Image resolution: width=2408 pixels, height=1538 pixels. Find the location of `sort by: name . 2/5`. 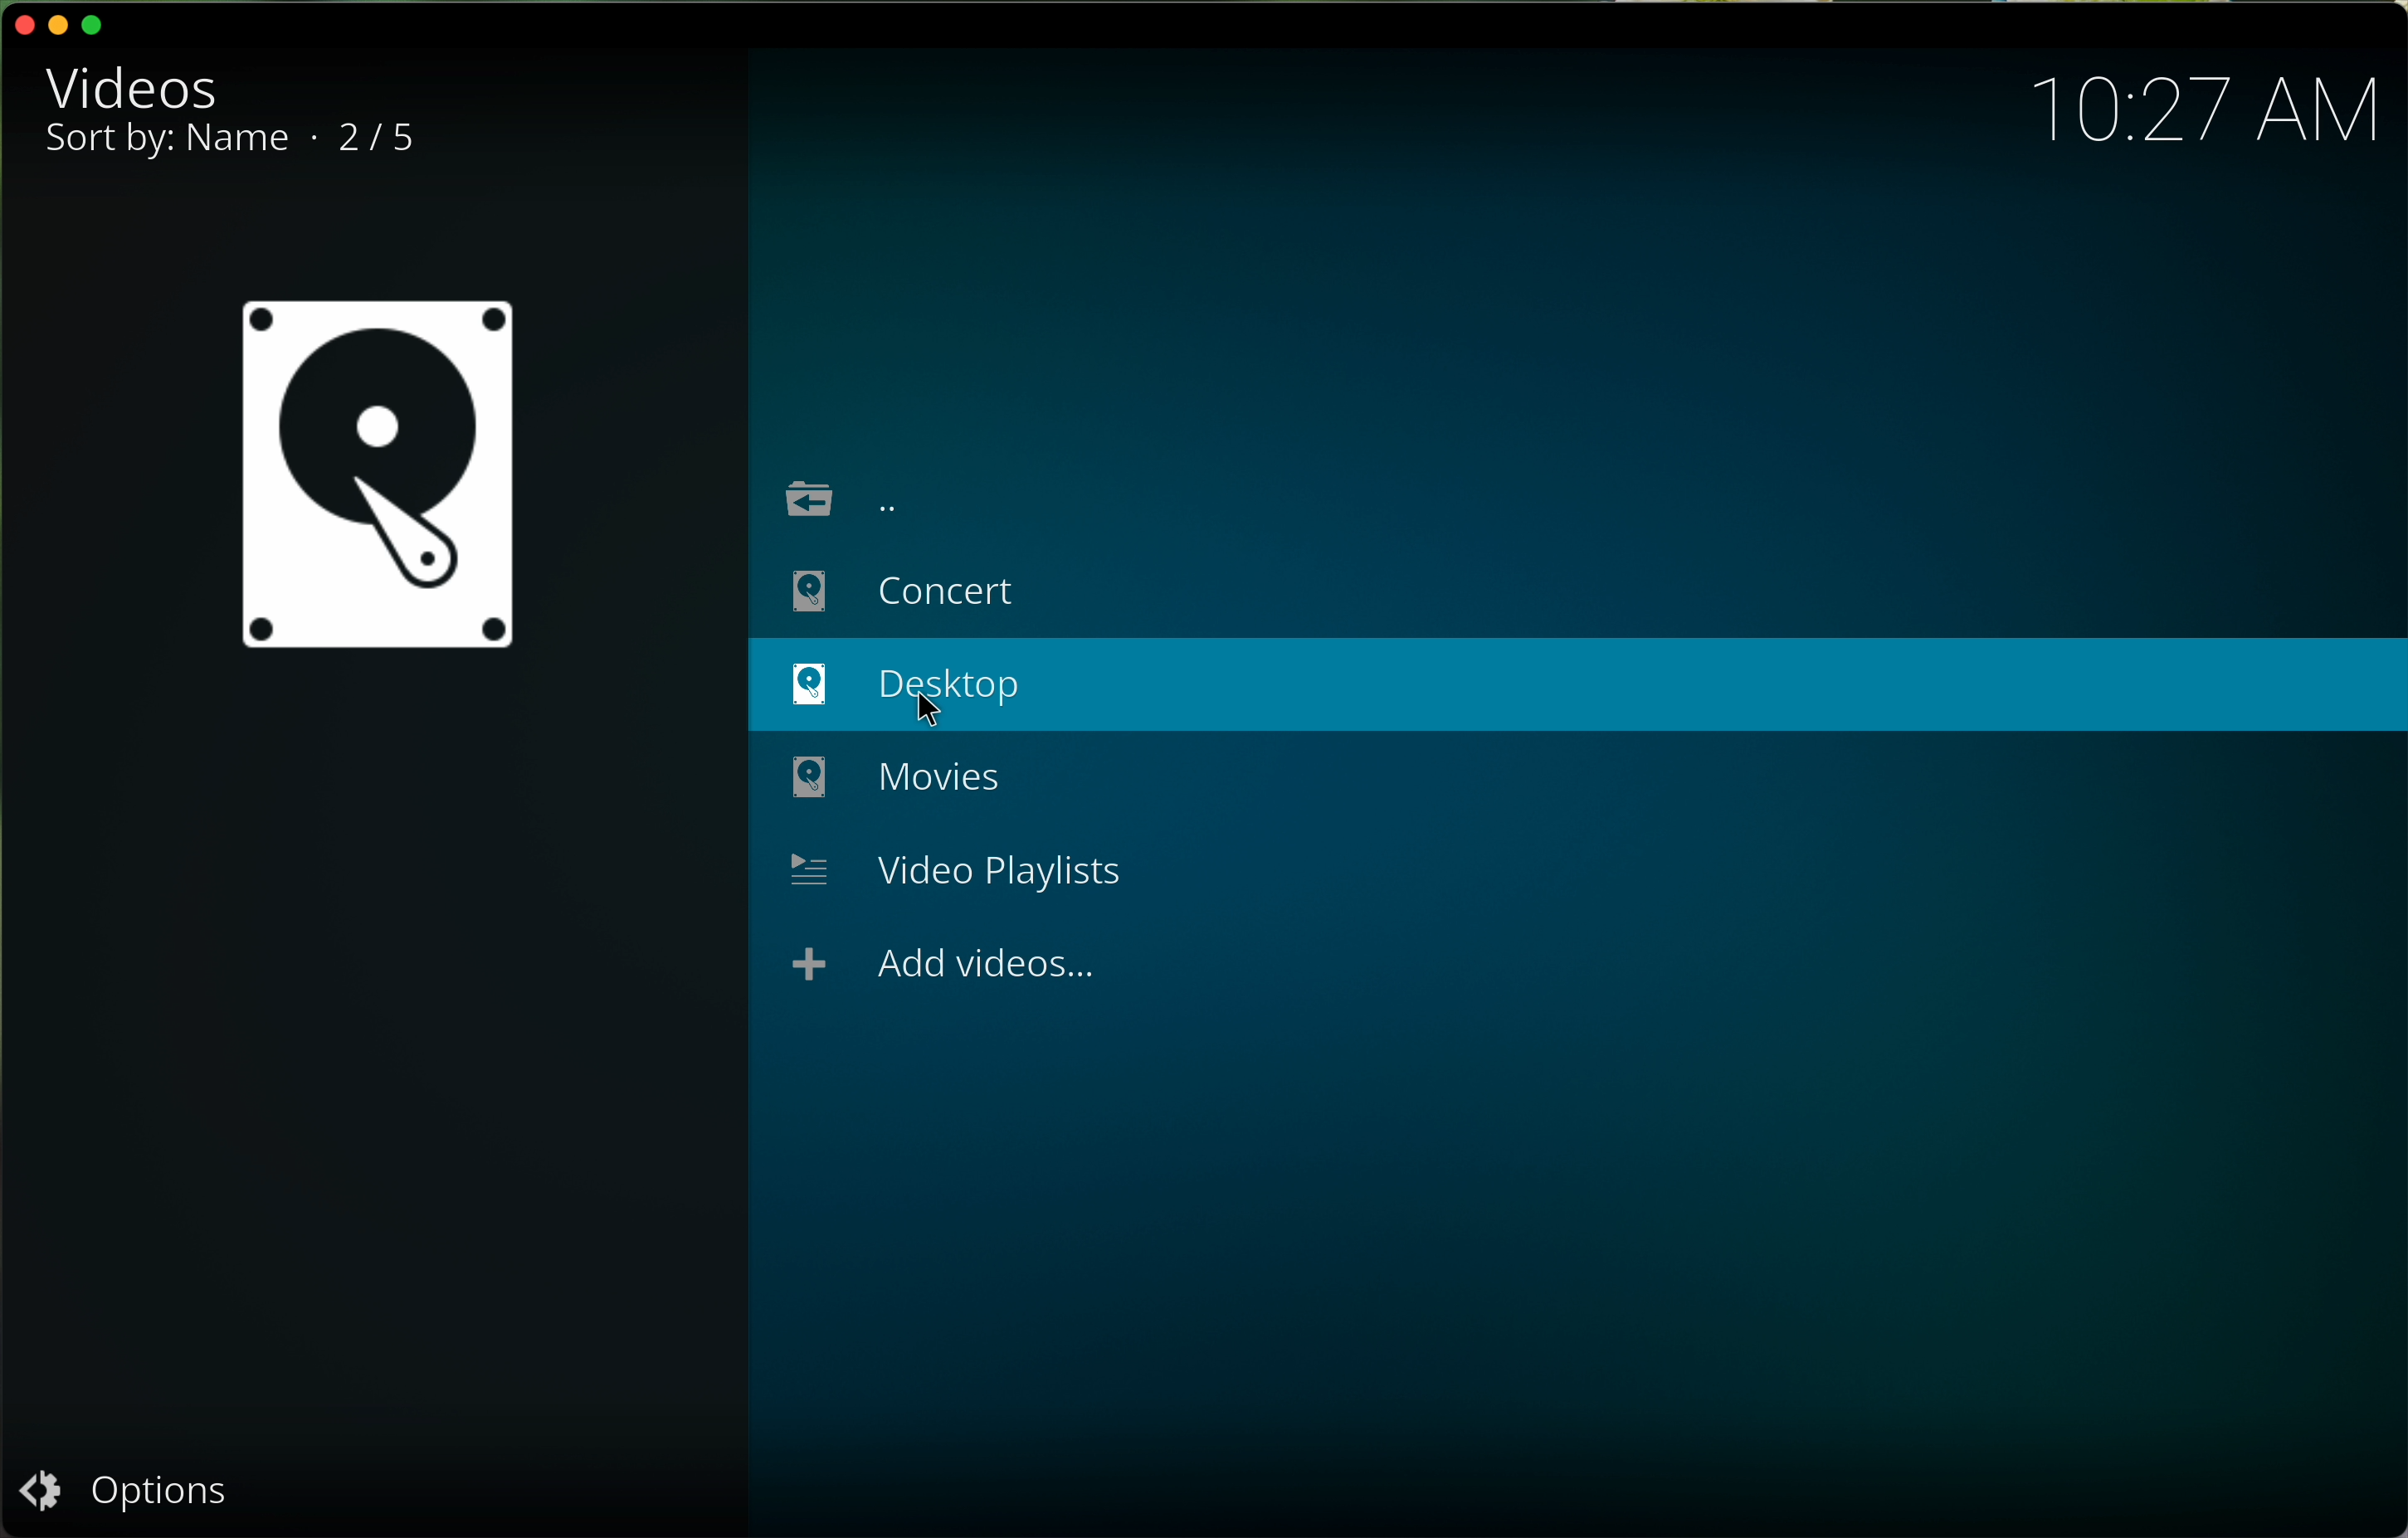

sort by: name . 2/5 is located at coordinates (221, 146).